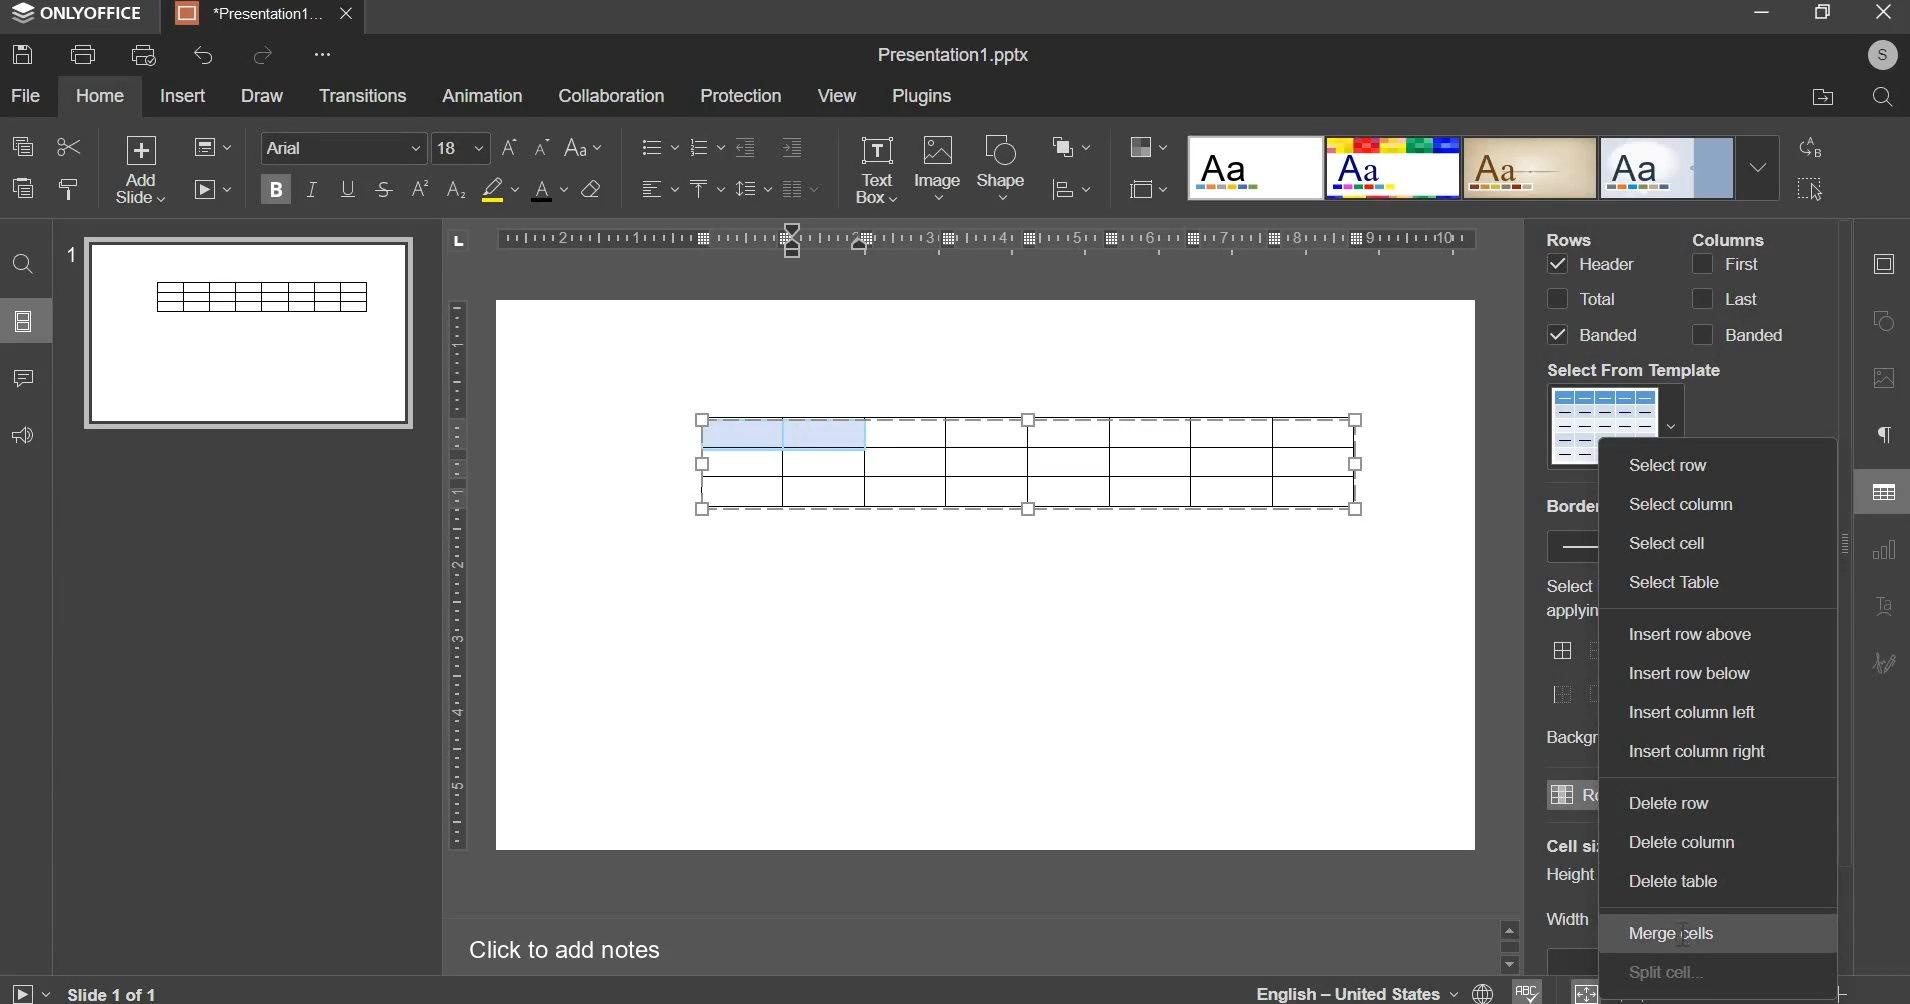  What do you see at coordinates (1571, 670) in the screenshot?
I see `border style` at bounding box center [1571, 670].